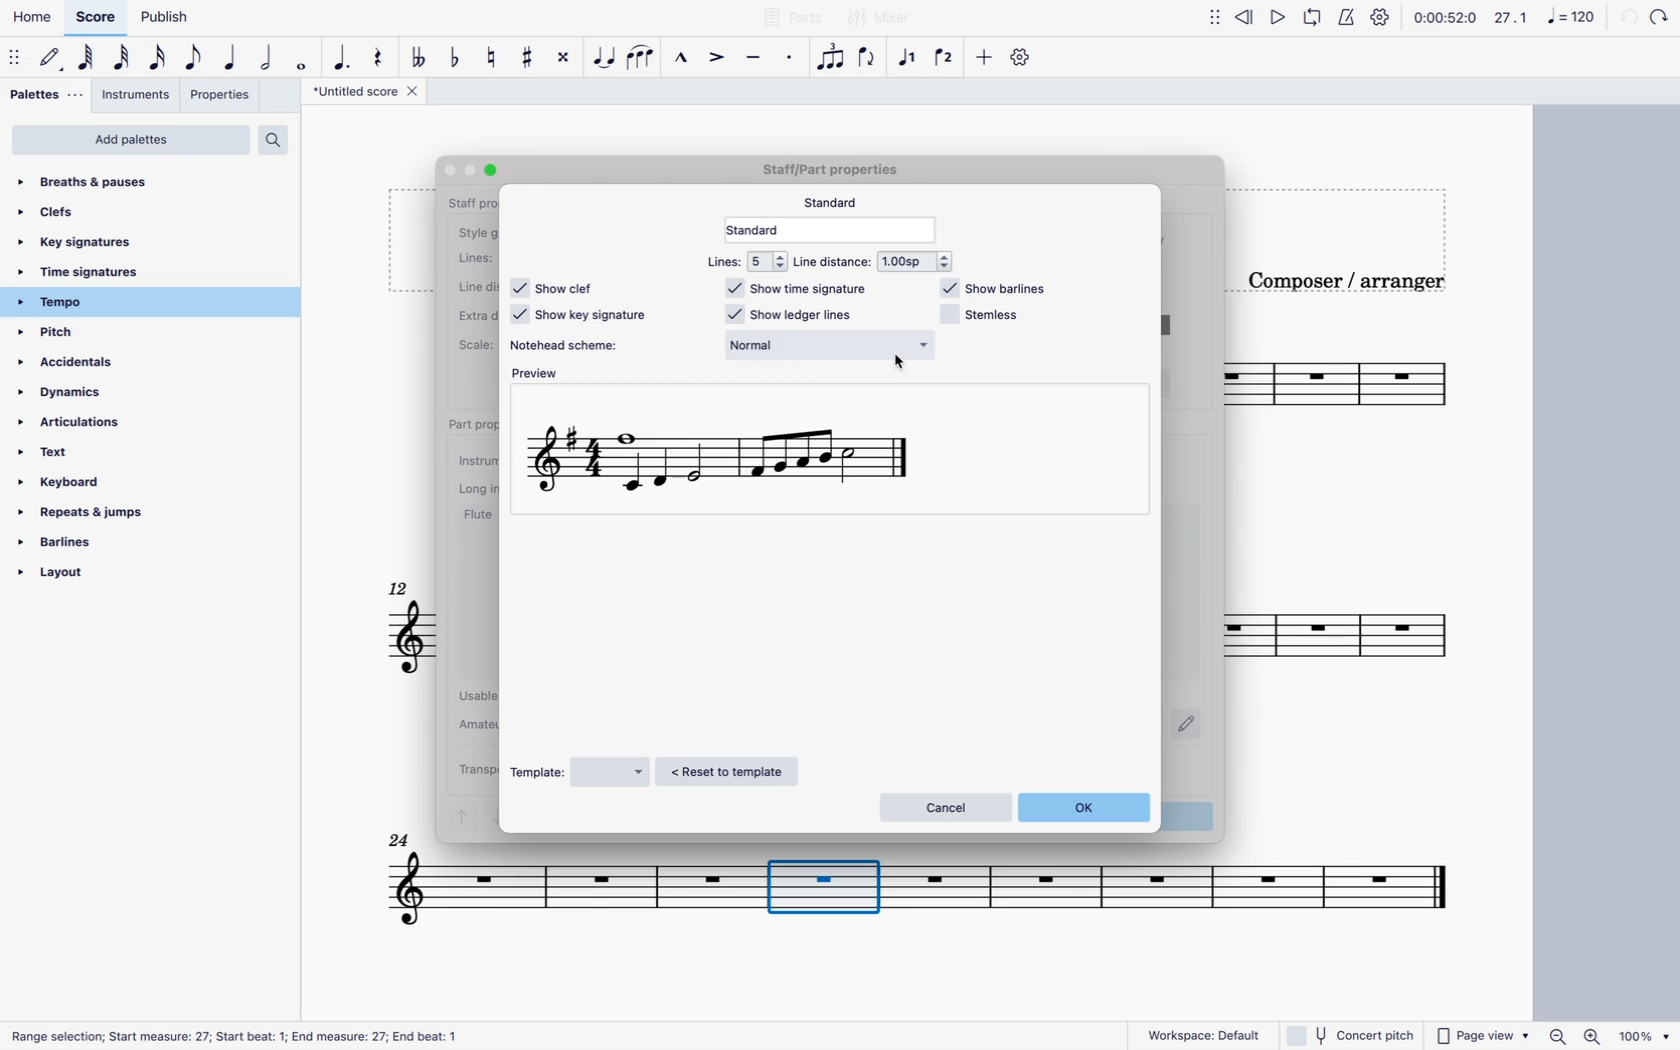  I want to click on add palettes, so click(132, 141).